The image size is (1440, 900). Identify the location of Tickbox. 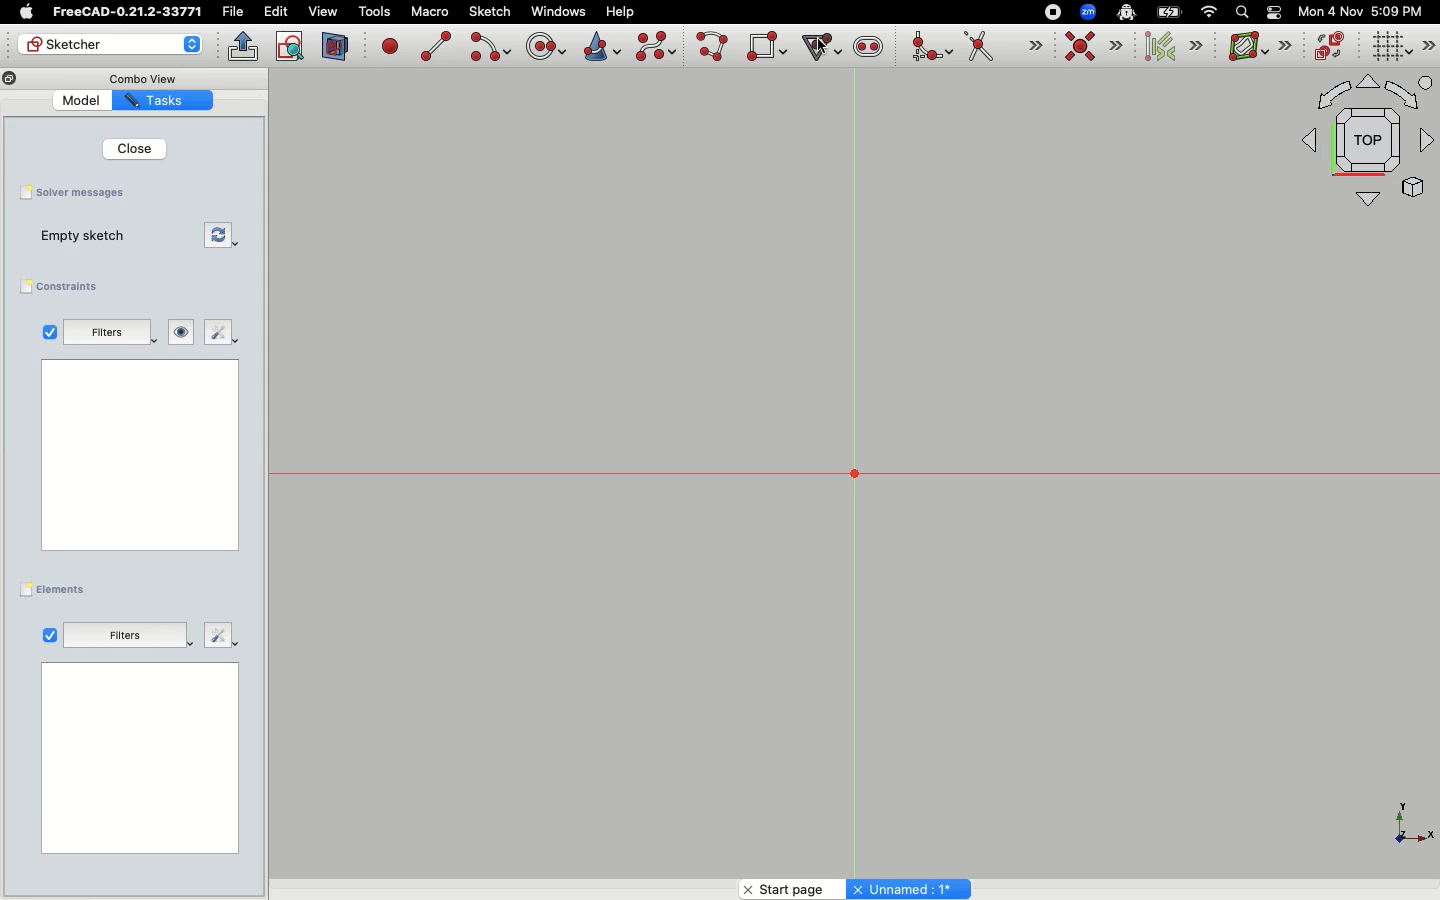
(52, 636).